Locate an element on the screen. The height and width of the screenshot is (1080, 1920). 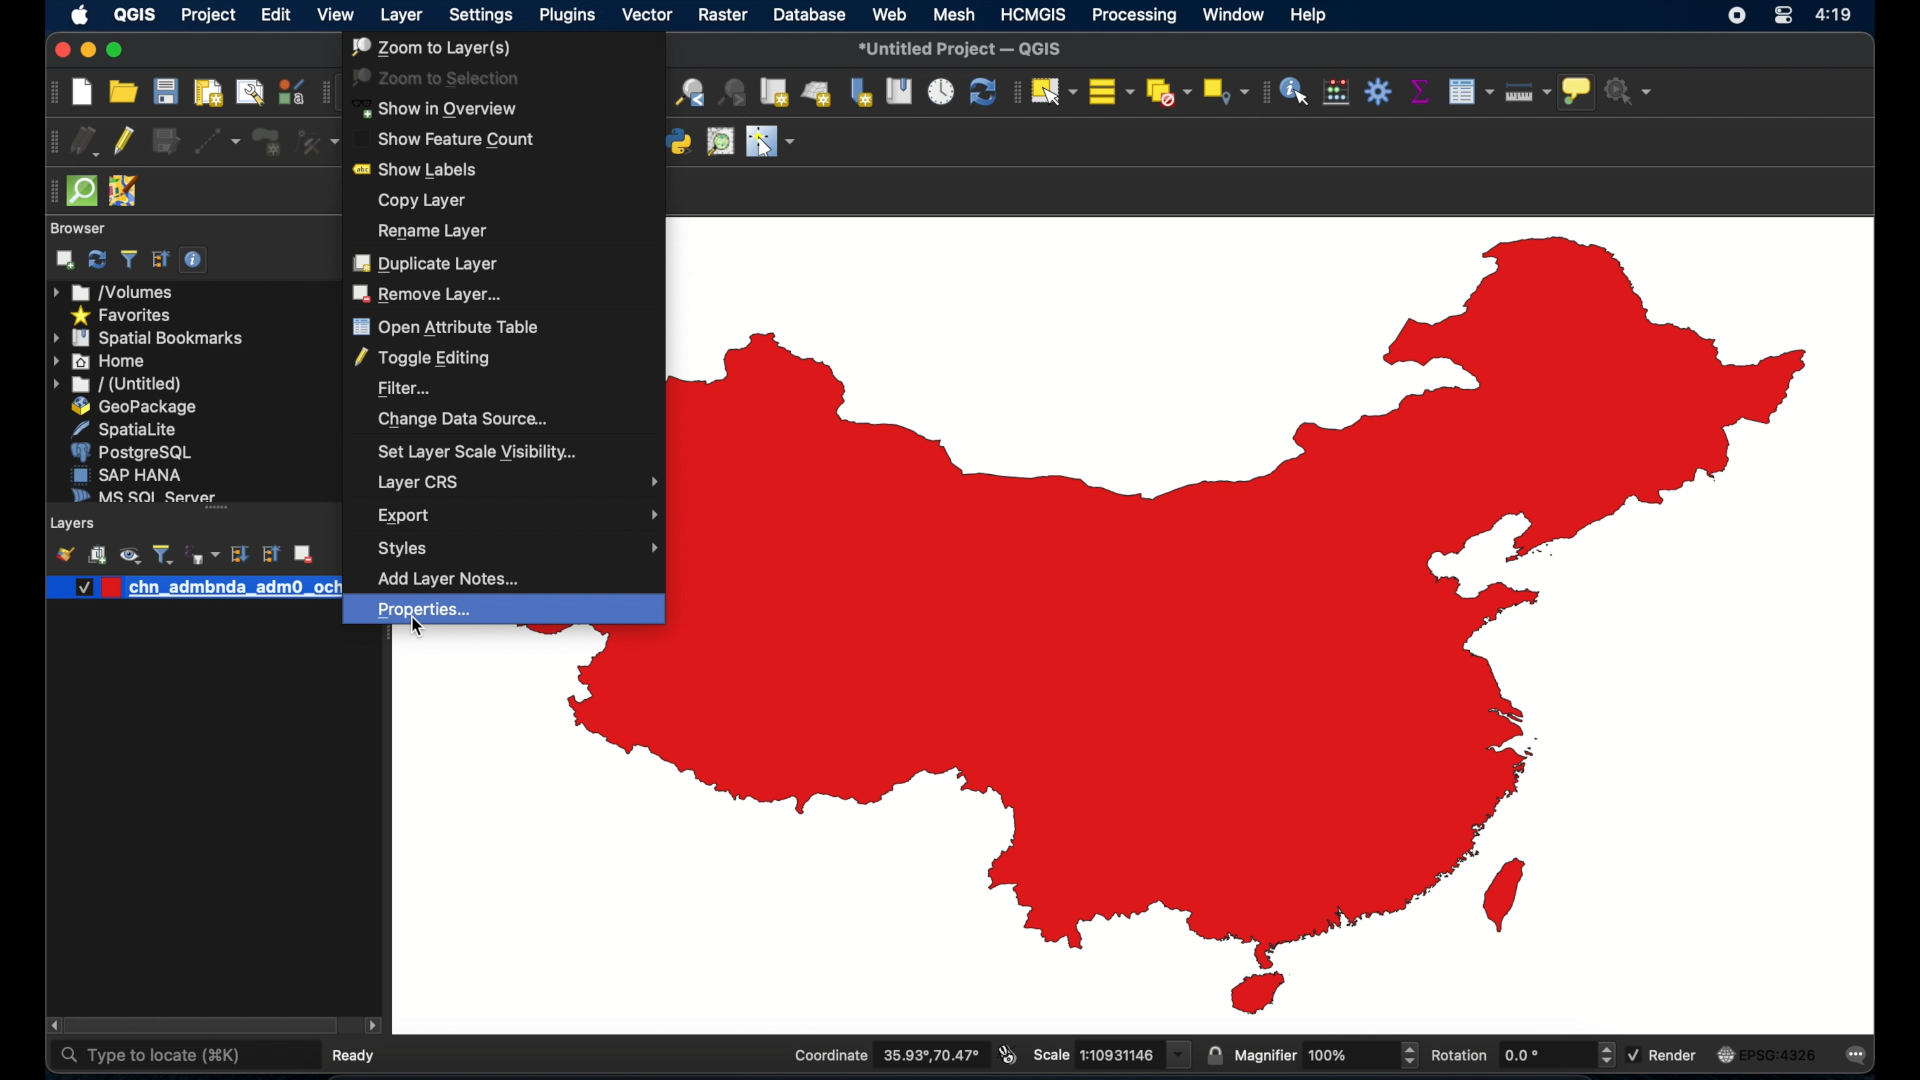
jsomremote is located at coordinates (123, 192).